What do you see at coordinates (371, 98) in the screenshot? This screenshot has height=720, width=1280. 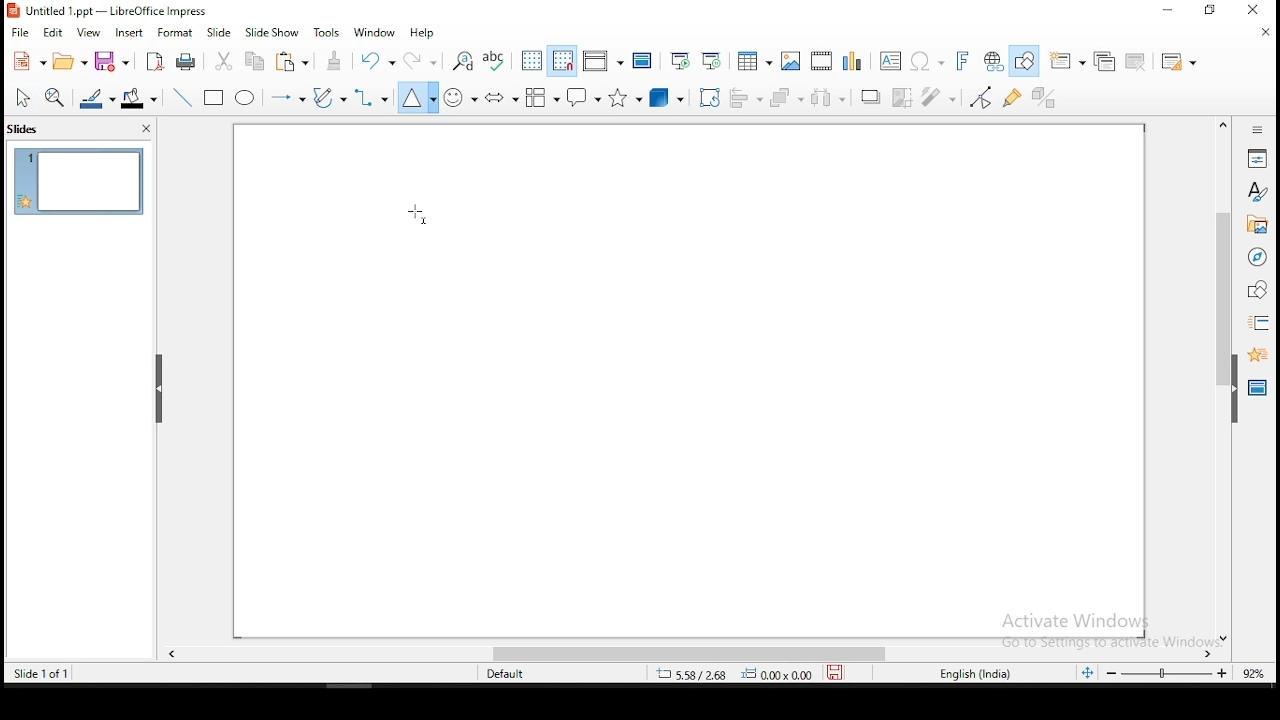 I see `connectors` at bounding box center [371, 98].